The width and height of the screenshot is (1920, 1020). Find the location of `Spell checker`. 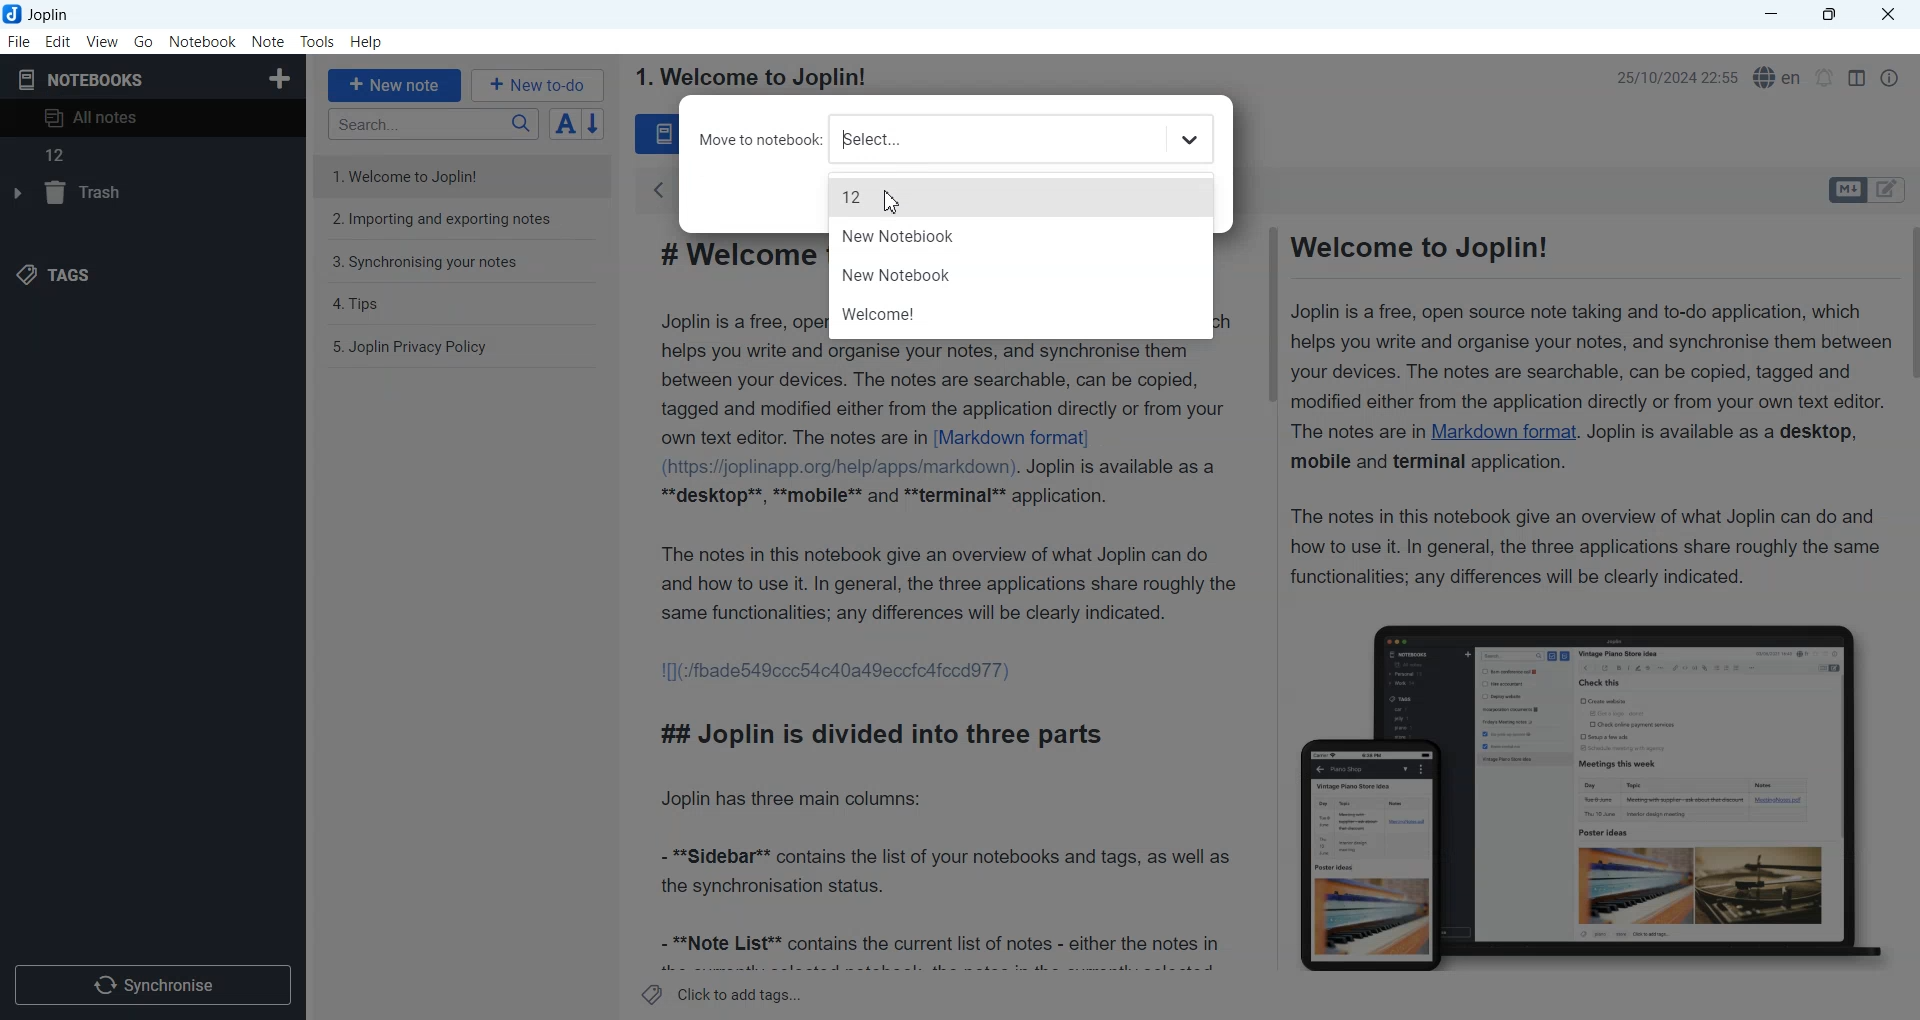

Spell checker is located at coordinates (1779, 77).